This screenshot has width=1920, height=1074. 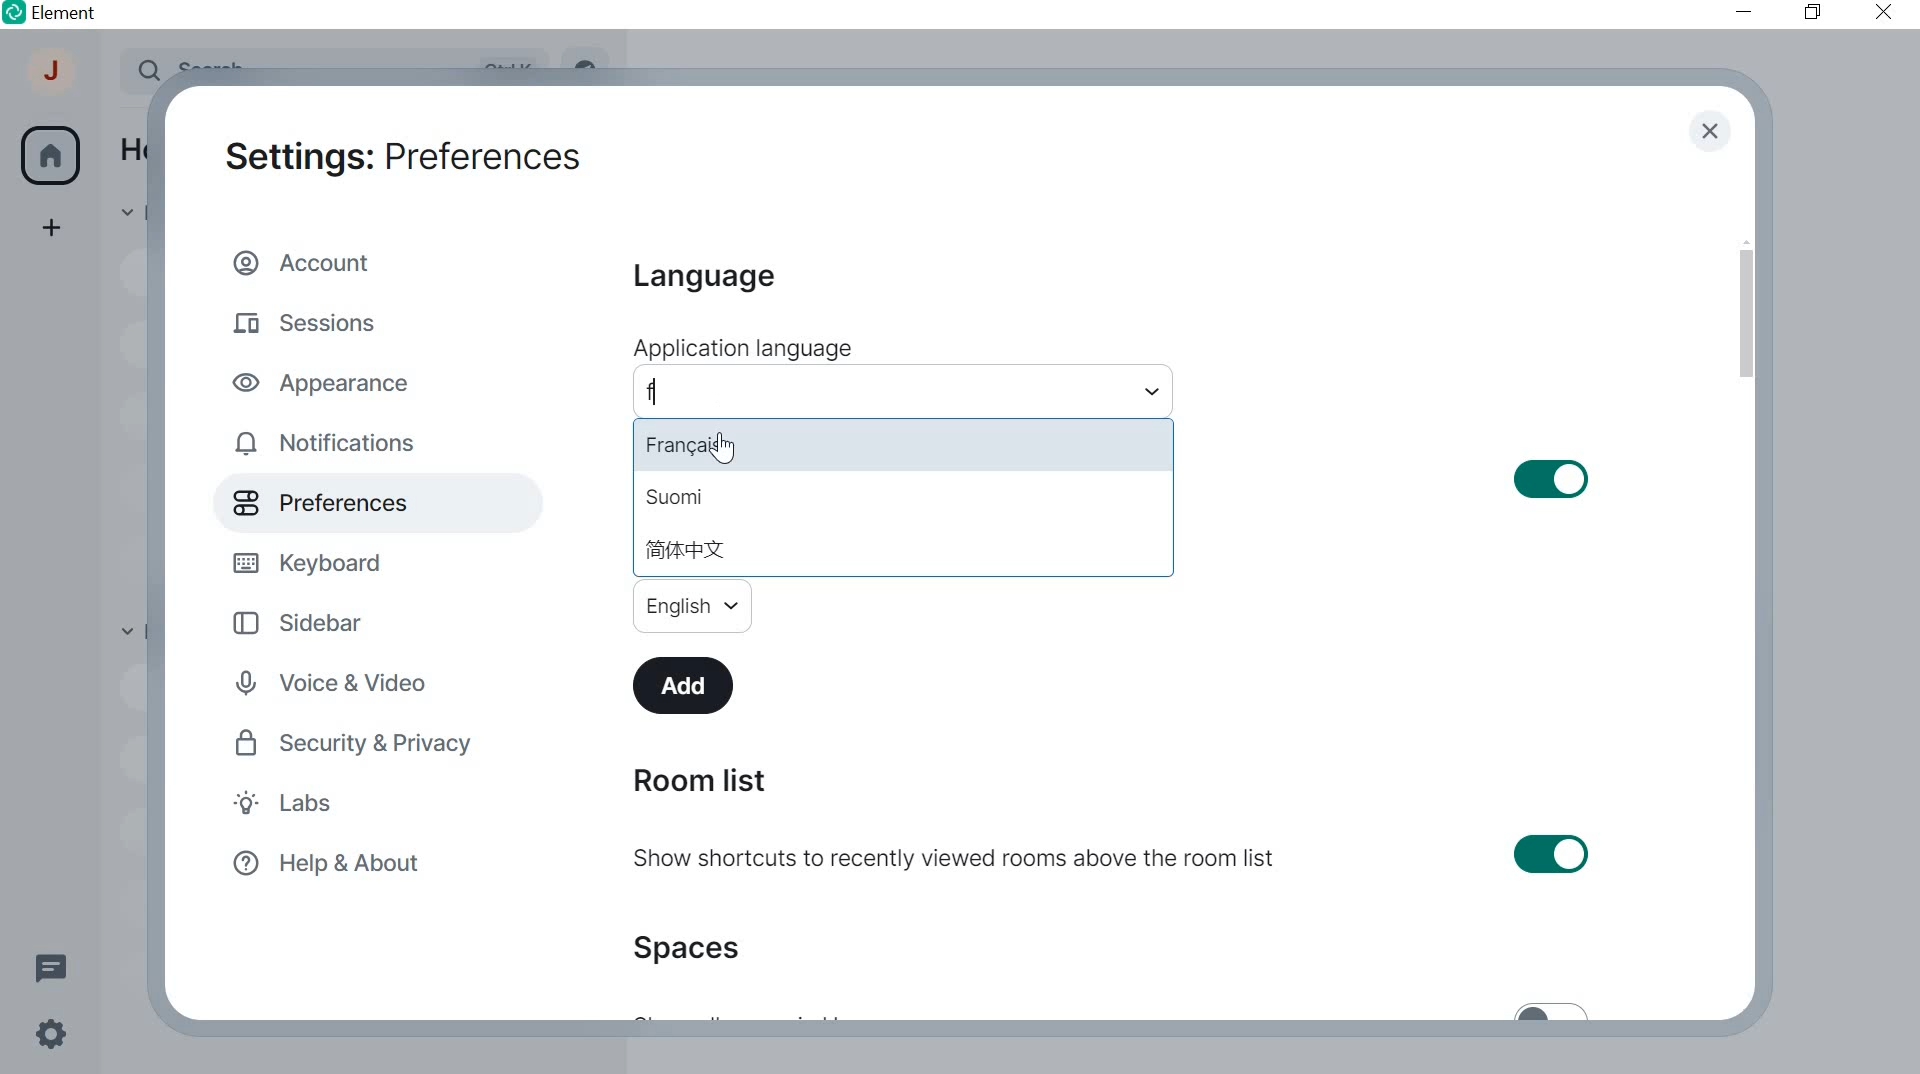 I want to click on SECURITY & PRIVACY, so click(x=358, y=743).